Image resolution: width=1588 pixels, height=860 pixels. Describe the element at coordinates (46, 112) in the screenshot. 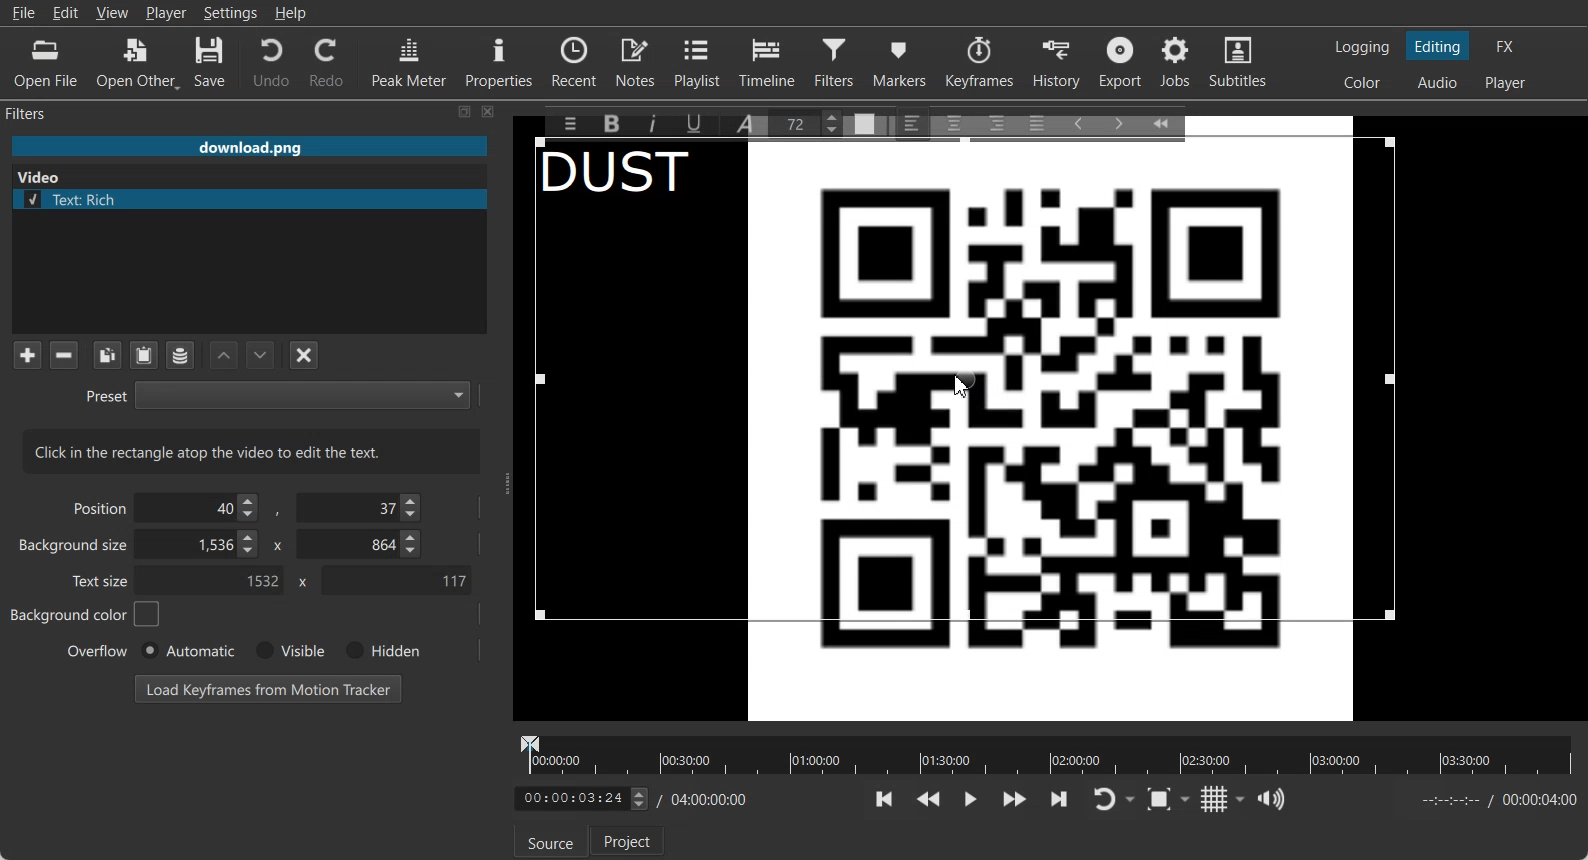

I see `Filters` at that location.